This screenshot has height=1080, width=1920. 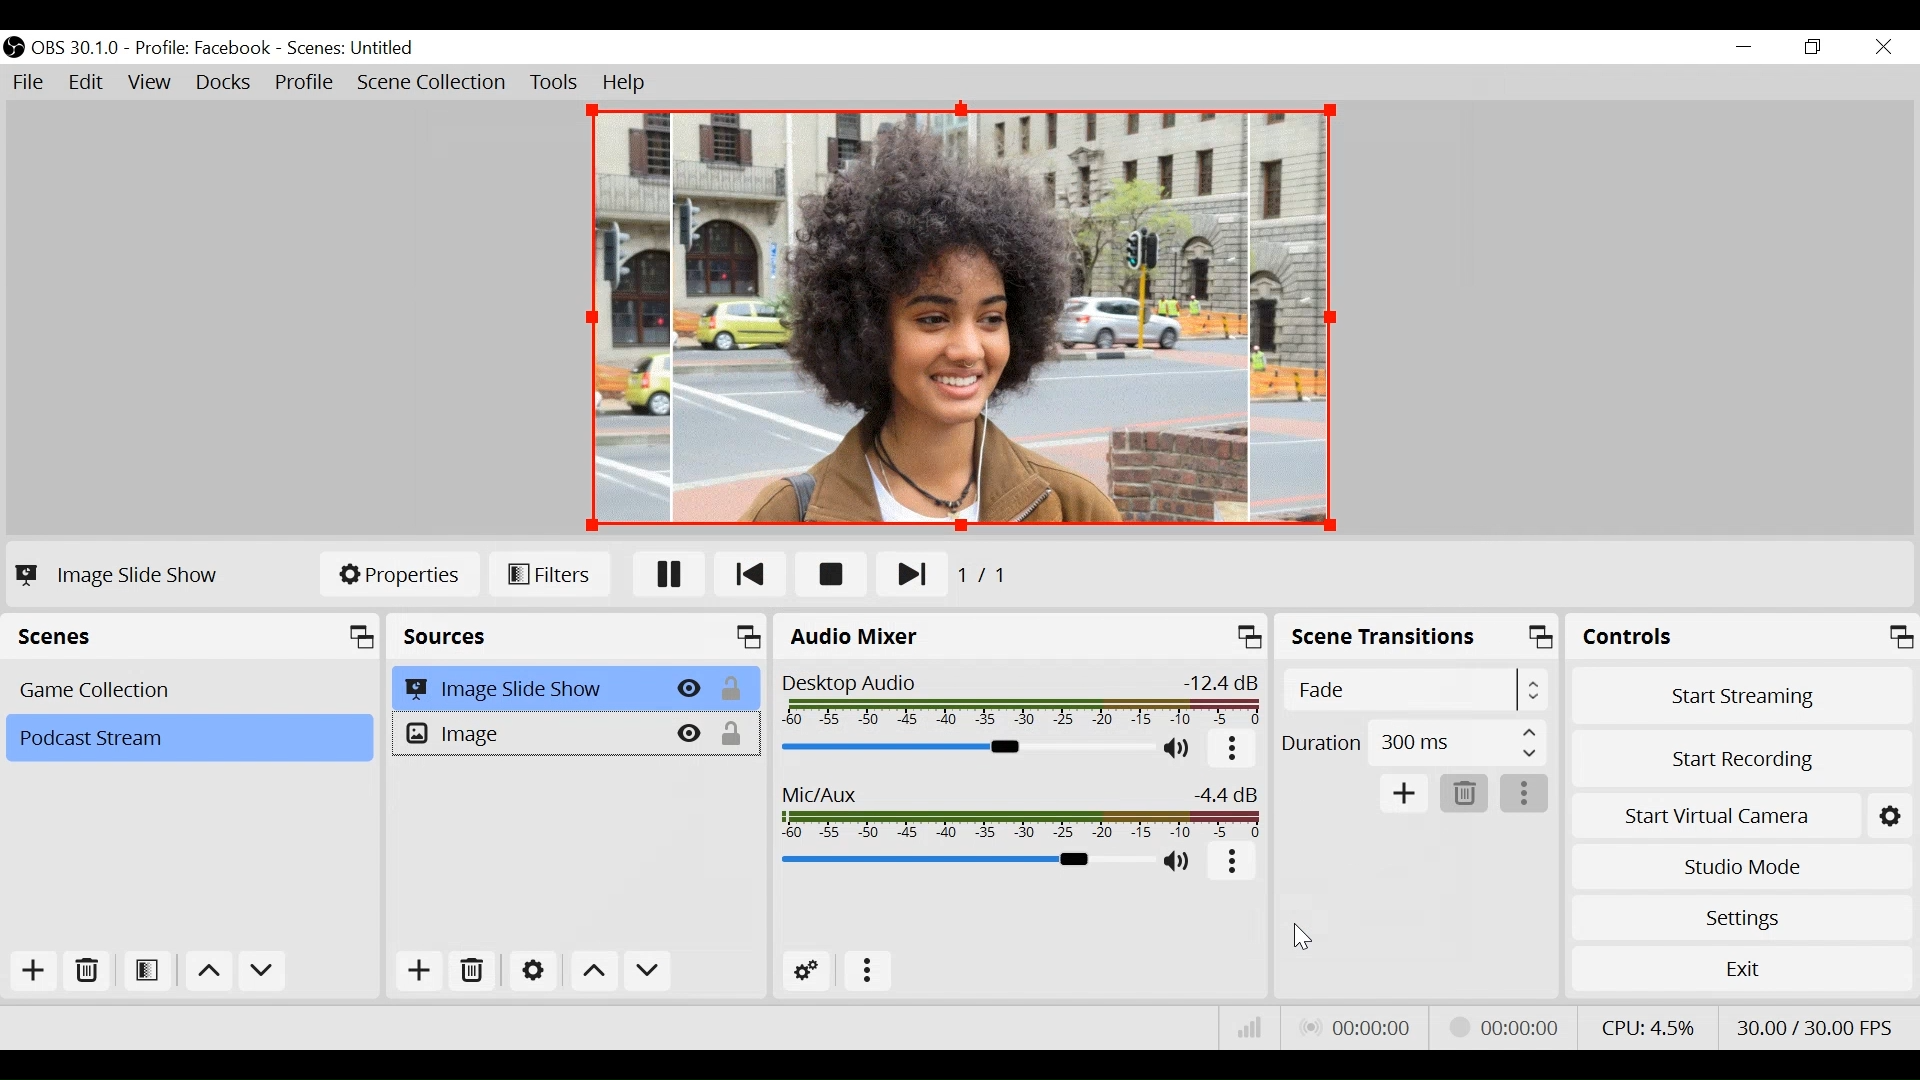 I want to click on Exit, so click(x=1742, y=973).